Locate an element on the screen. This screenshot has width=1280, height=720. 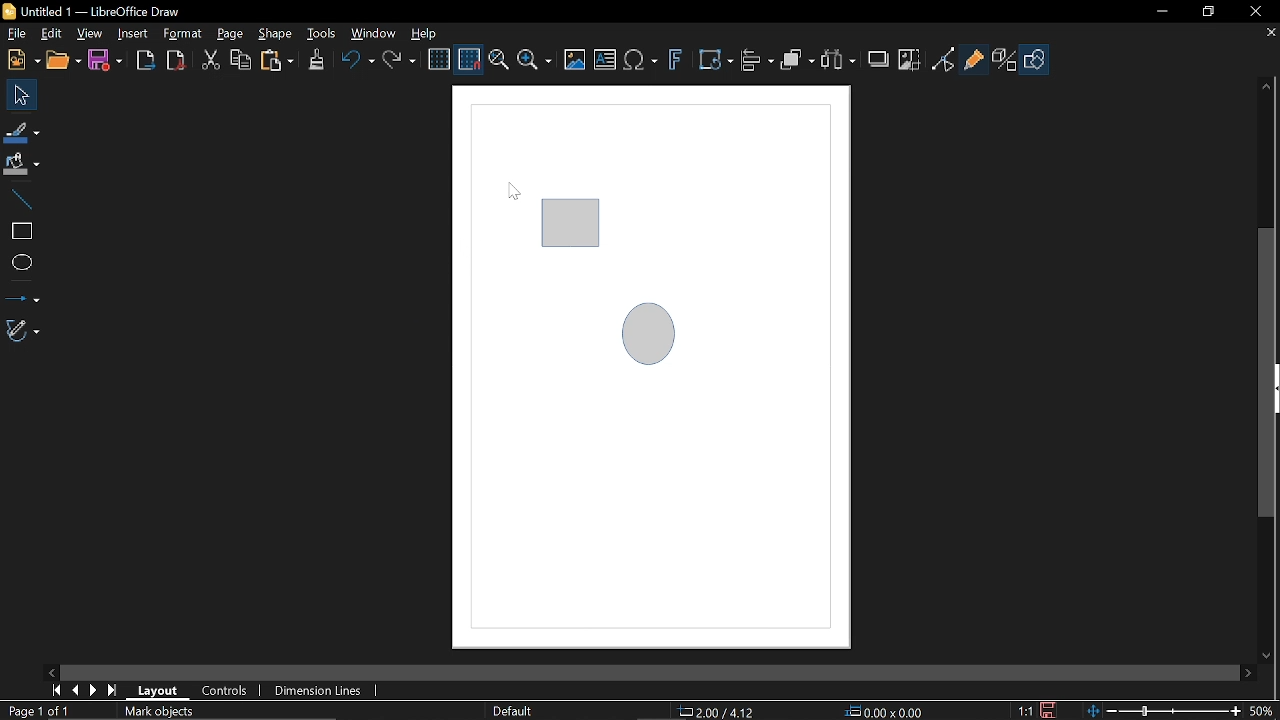
New is located at coordinates (22, 59).